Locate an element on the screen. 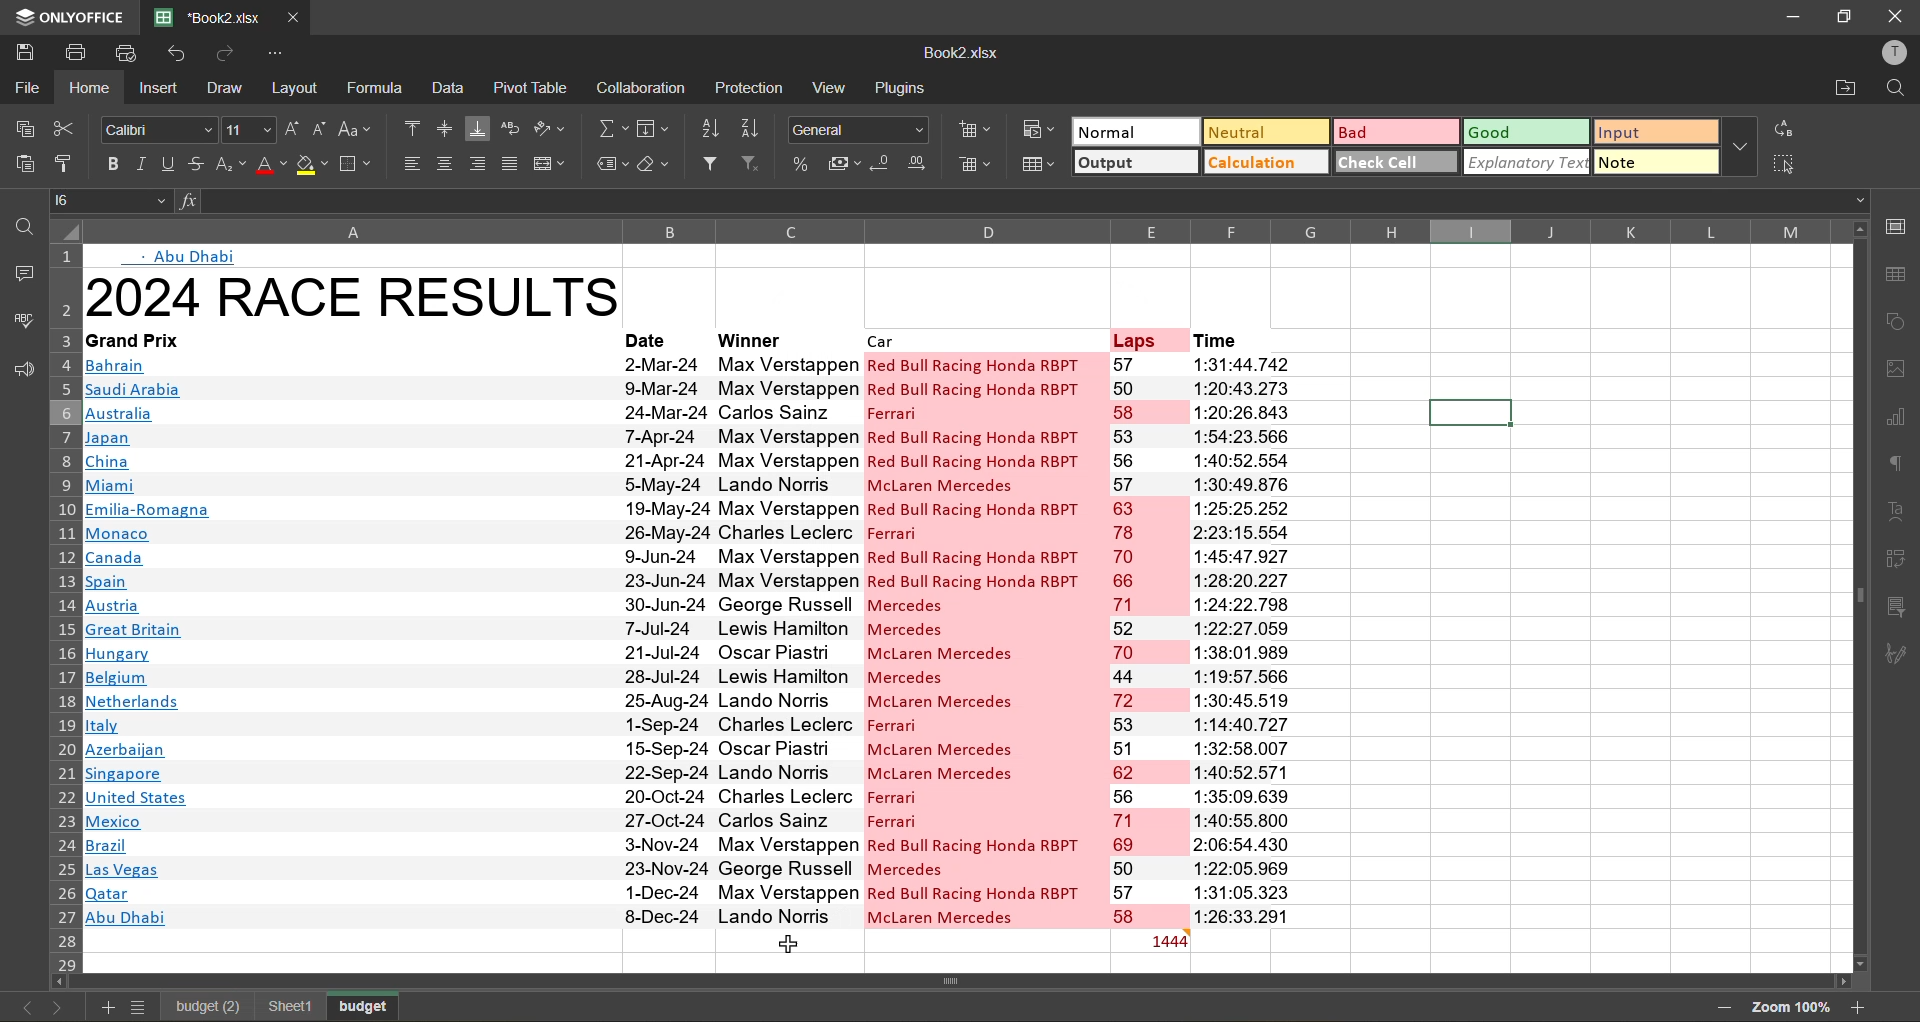 This screenshot has width=1920, height=1022. undo is located at coordinates (178, 56).